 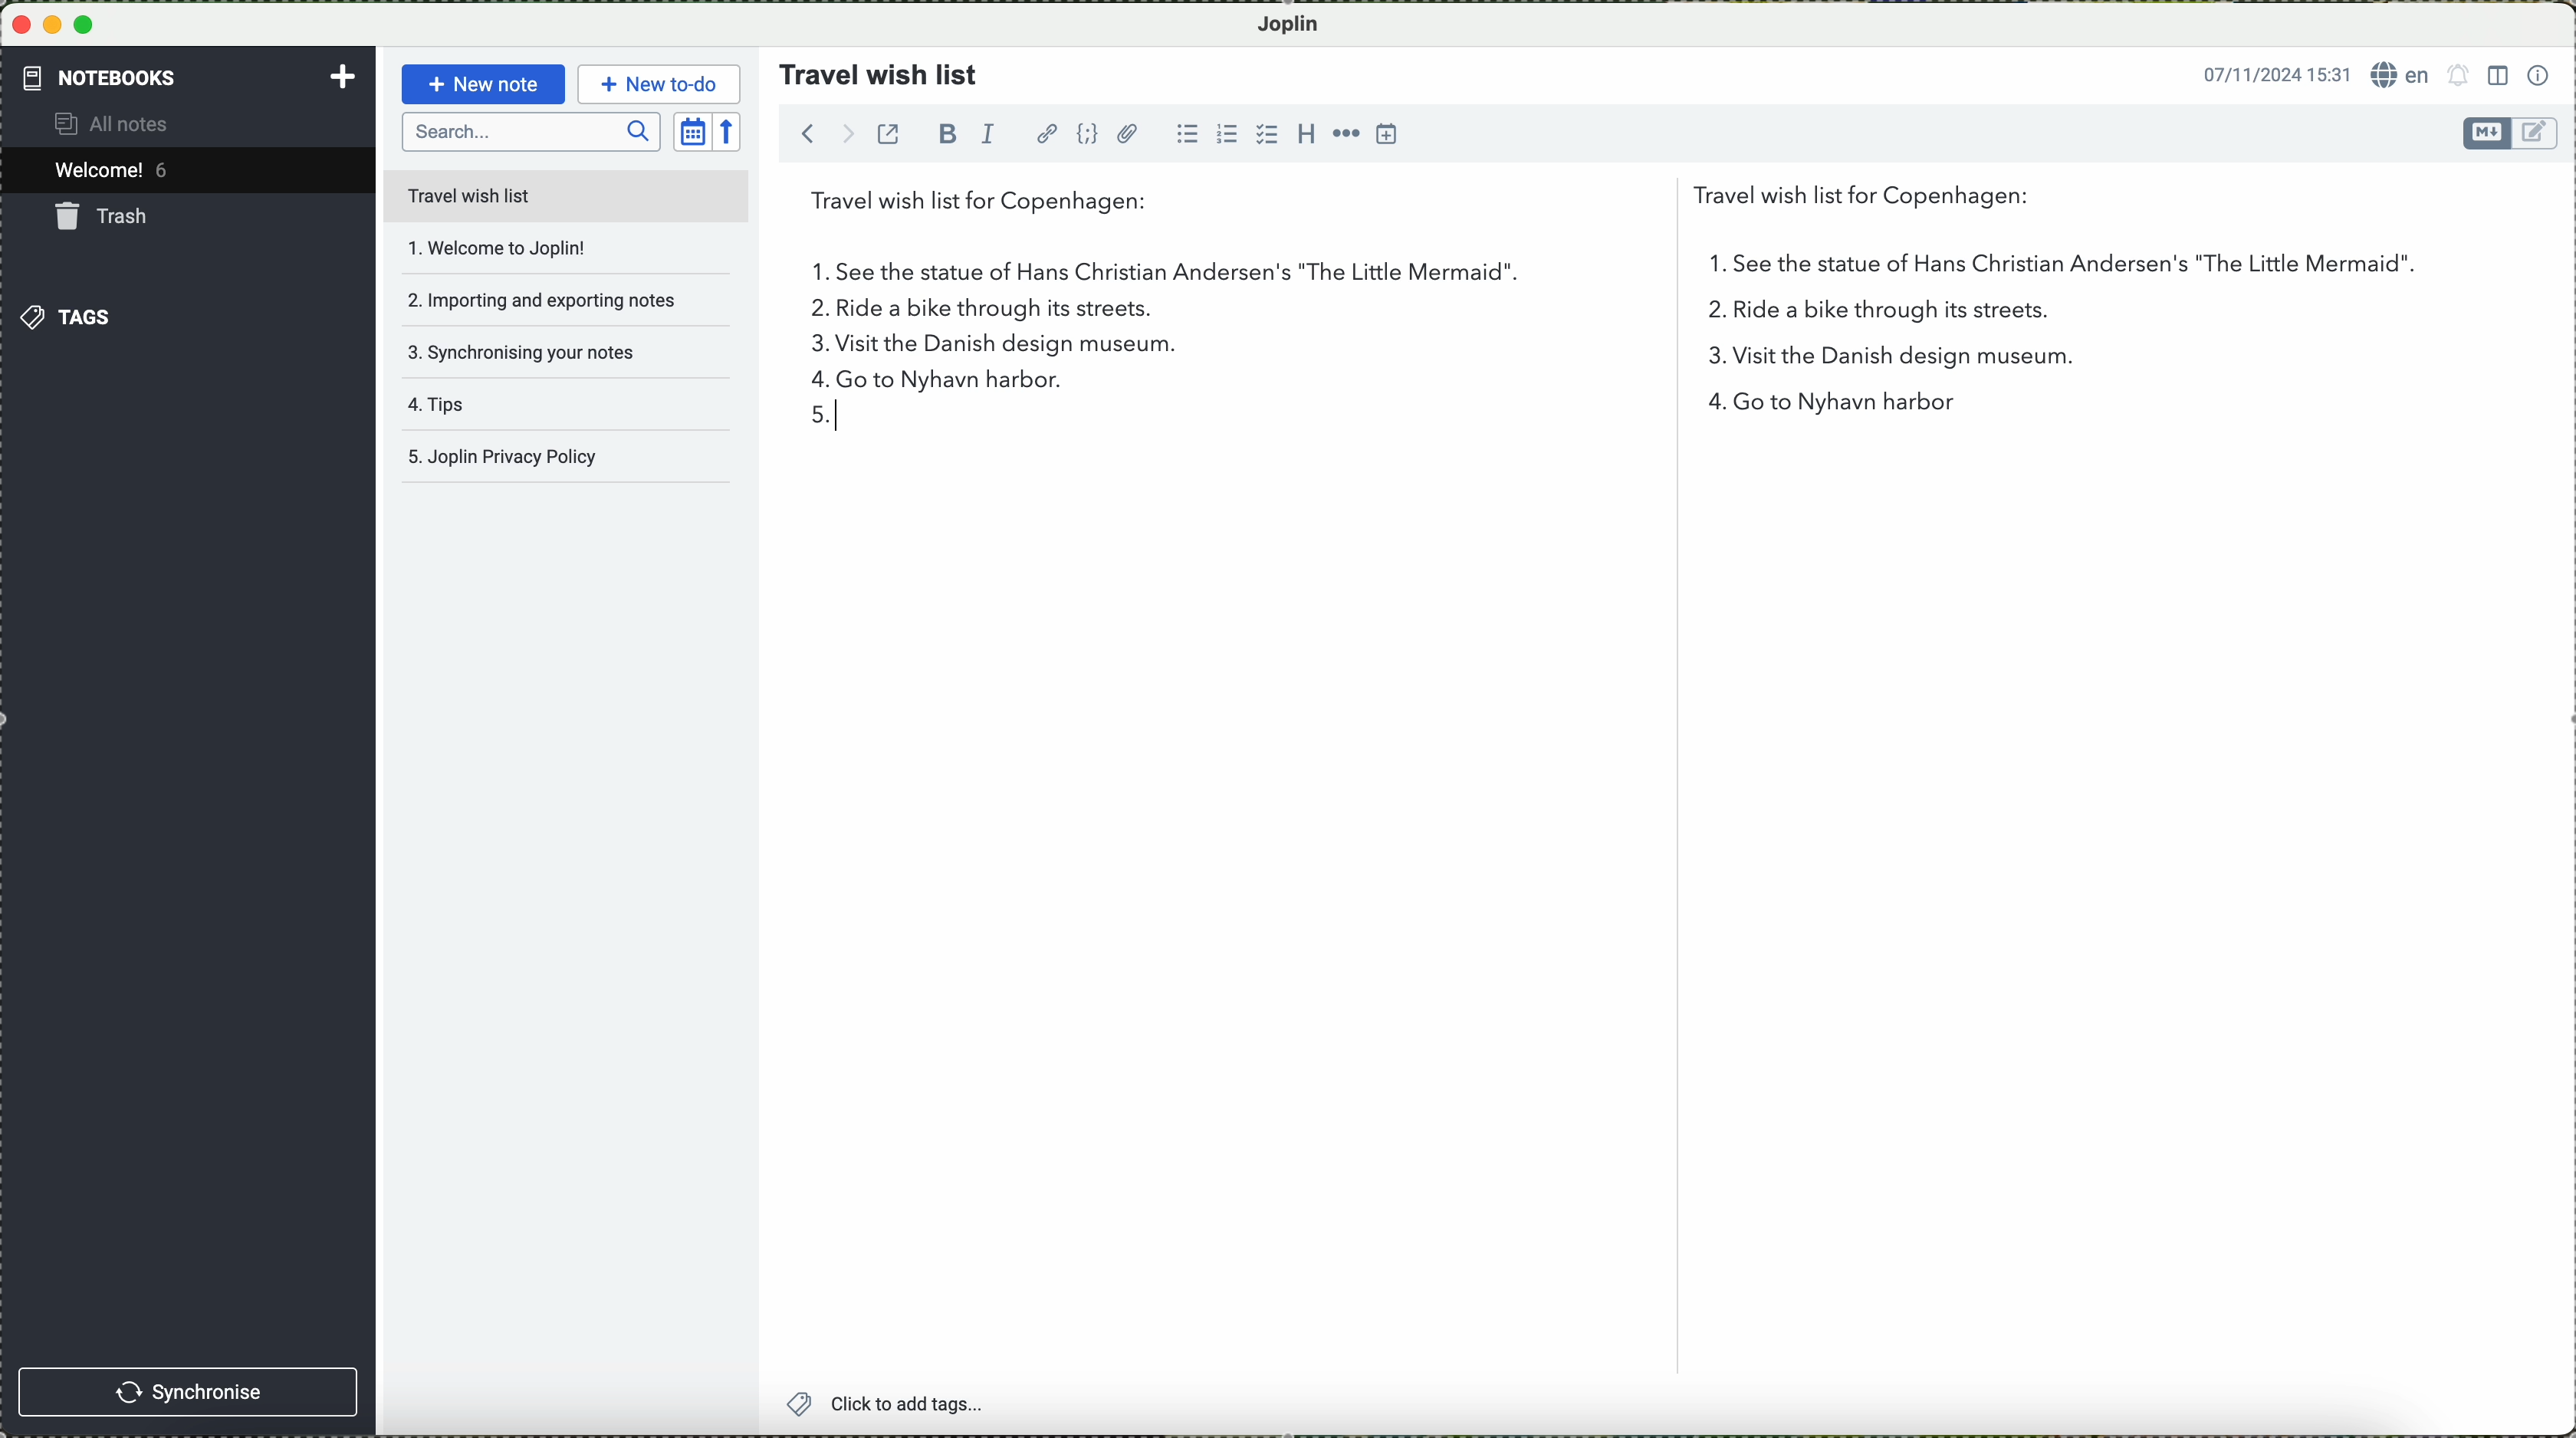 What do you see at coordinates (117, 173) in the screenshot?
I see `welcome 5` at bounding box center [117, 173].